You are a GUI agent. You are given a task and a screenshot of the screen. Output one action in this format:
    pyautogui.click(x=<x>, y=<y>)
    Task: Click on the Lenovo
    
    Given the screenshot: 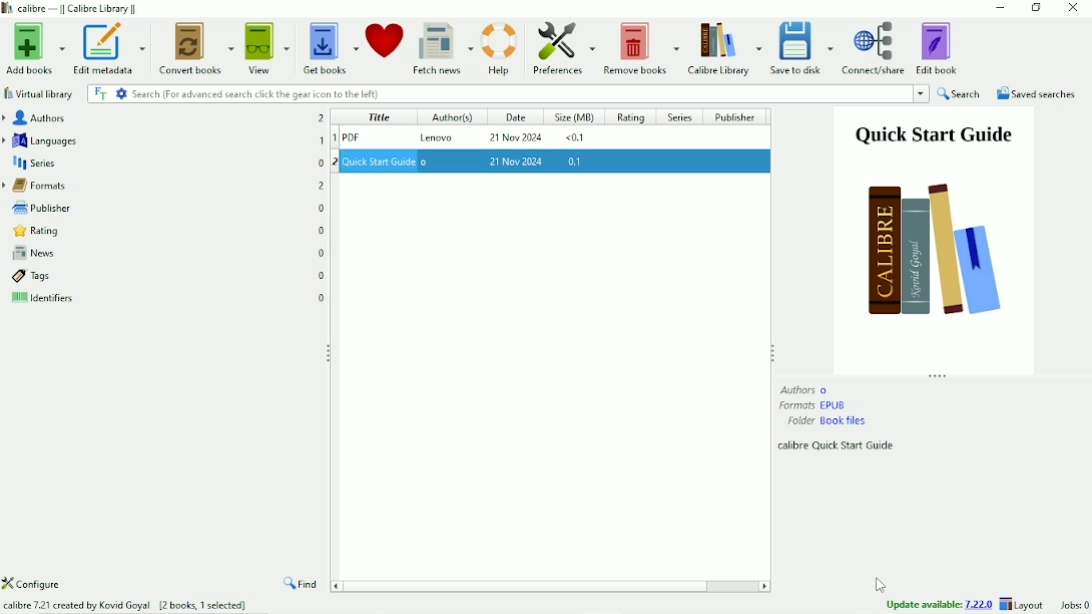 What is the action you would take?
    pyautogui.click(x=443, y=139)
    